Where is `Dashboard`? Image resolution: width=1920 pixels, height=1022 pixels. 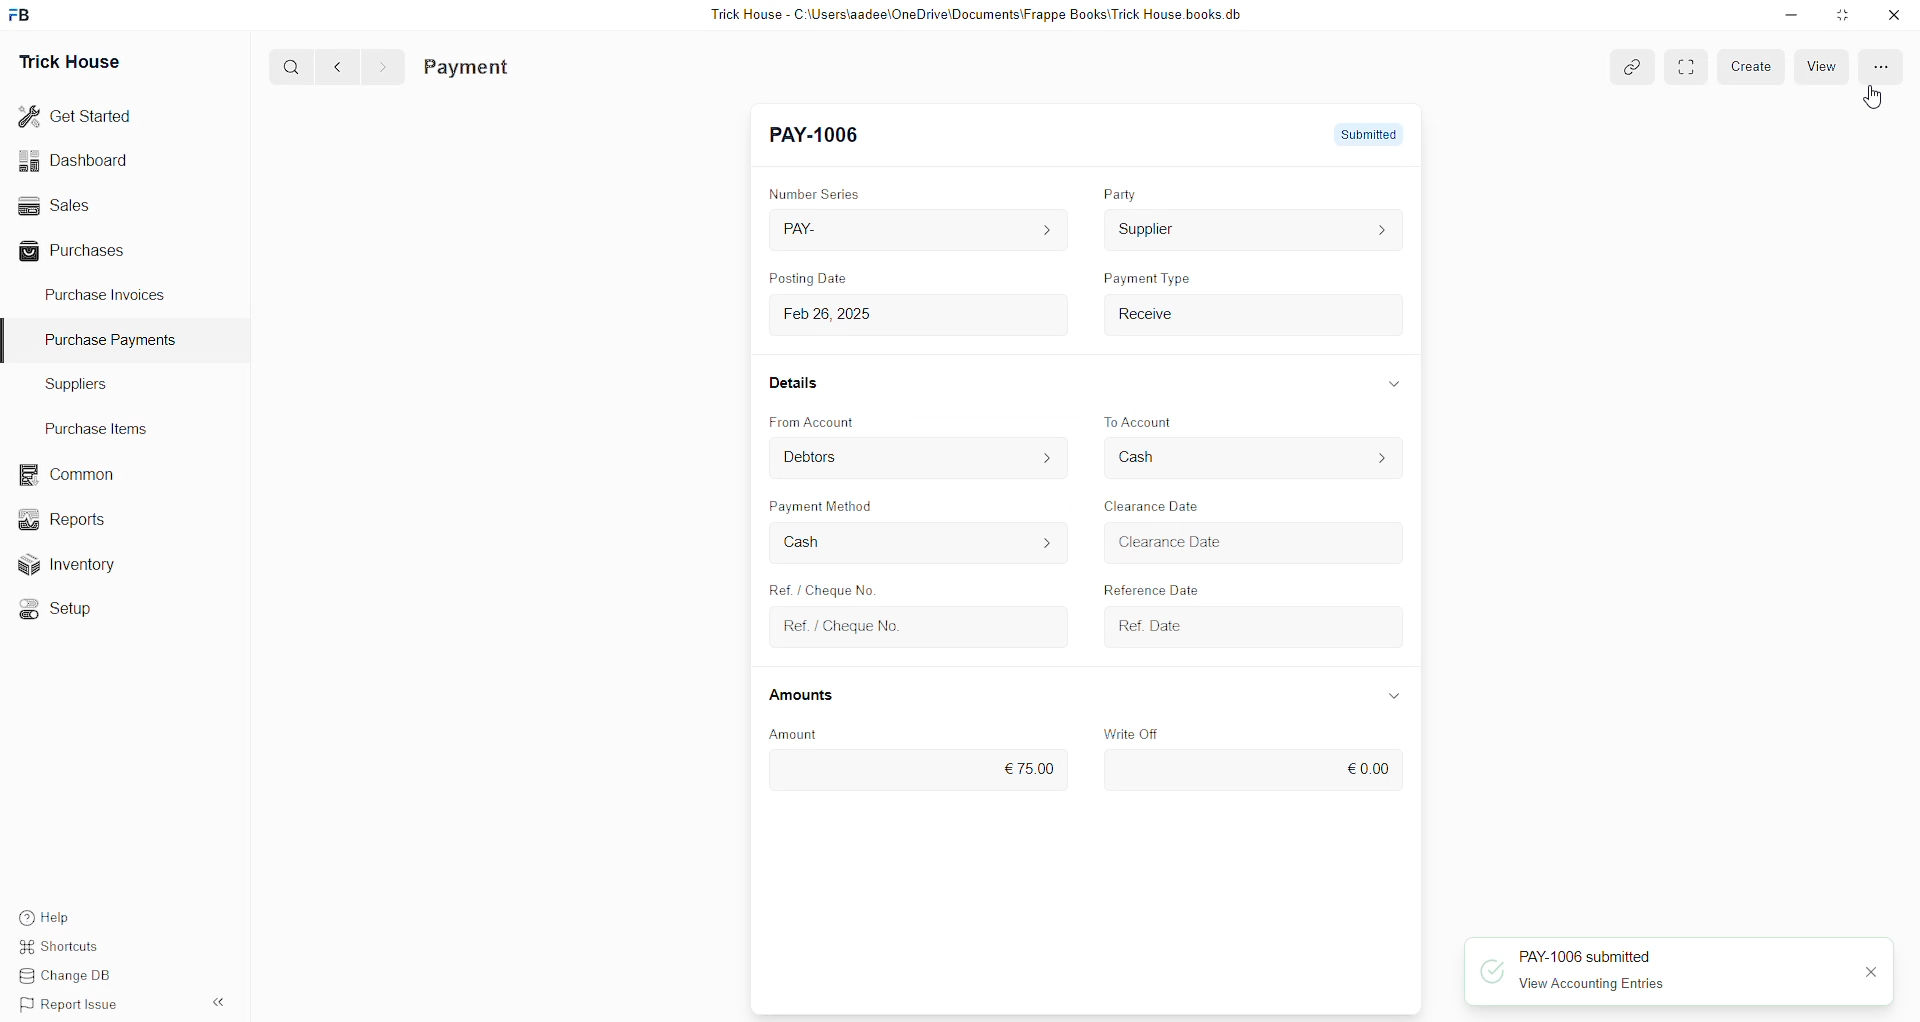
Dashboard is located at coordinates (77, 160).